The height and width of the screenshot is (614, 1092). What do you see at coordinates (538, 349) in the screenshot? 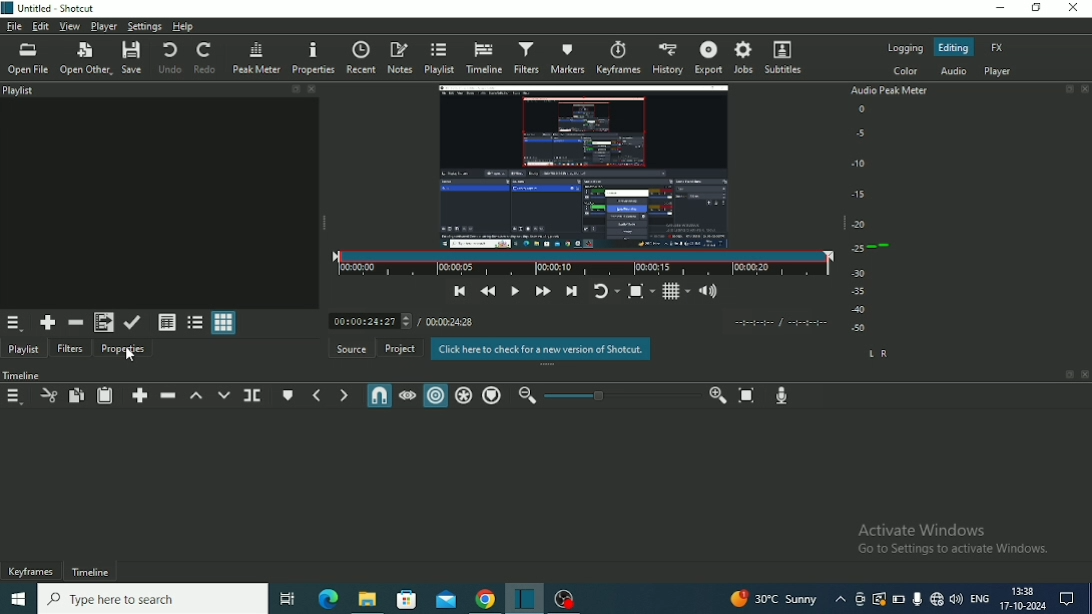
I see `Click here to check for a new version of Shotcut` at bounding box center [538, 349].